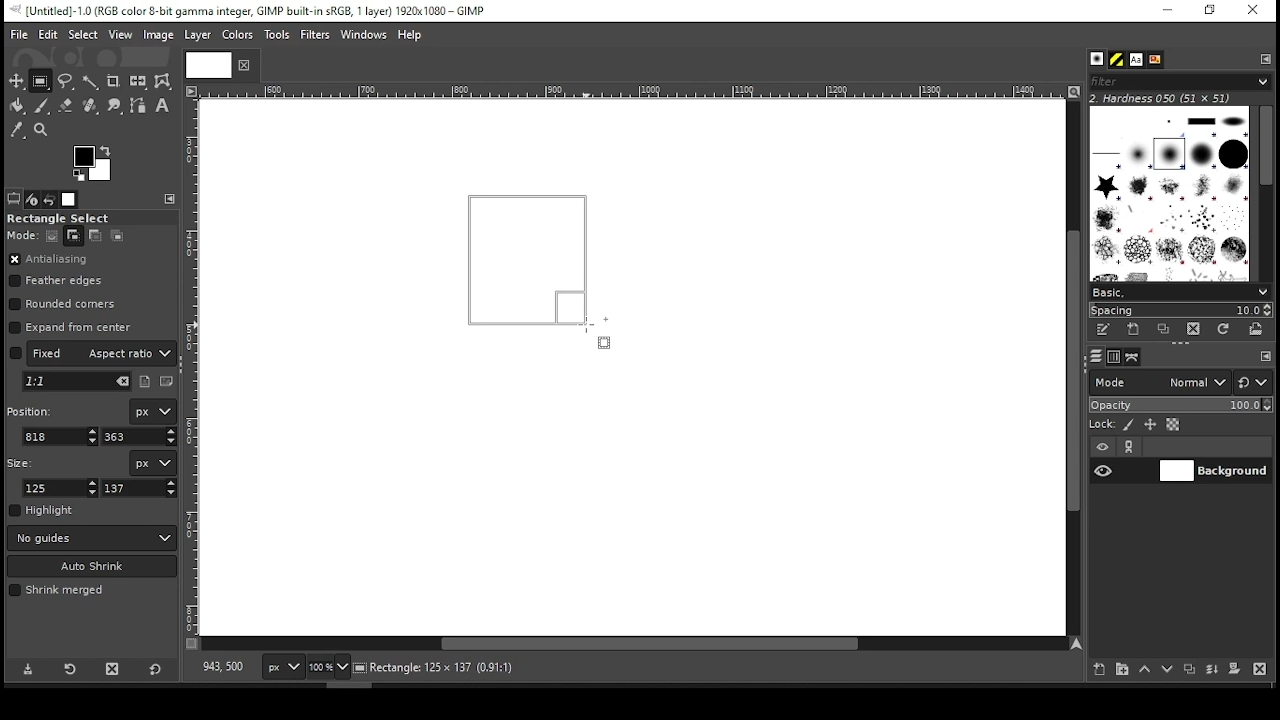  What do you see at coordinates (1196, 330) in the screenshot?
I see `delete brush` at bounding box center [1196, 330].